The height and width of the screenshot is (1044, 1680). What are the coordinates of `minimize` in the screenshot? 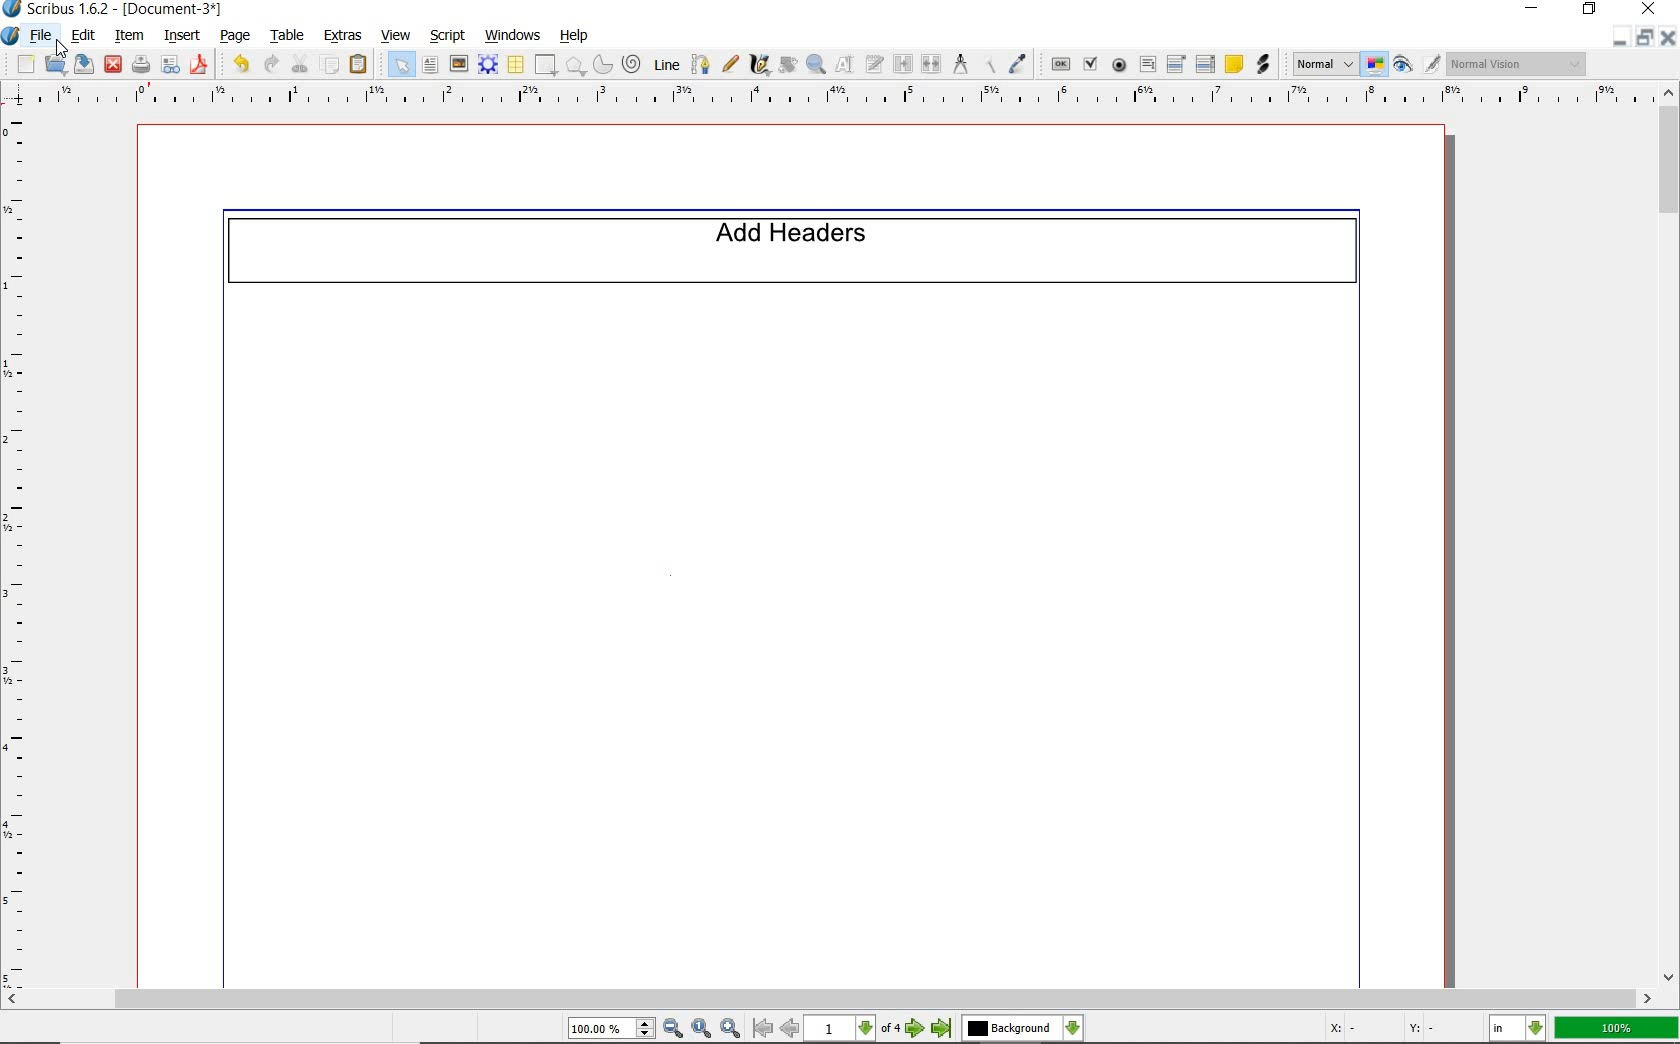 It's located at (1534, 9).